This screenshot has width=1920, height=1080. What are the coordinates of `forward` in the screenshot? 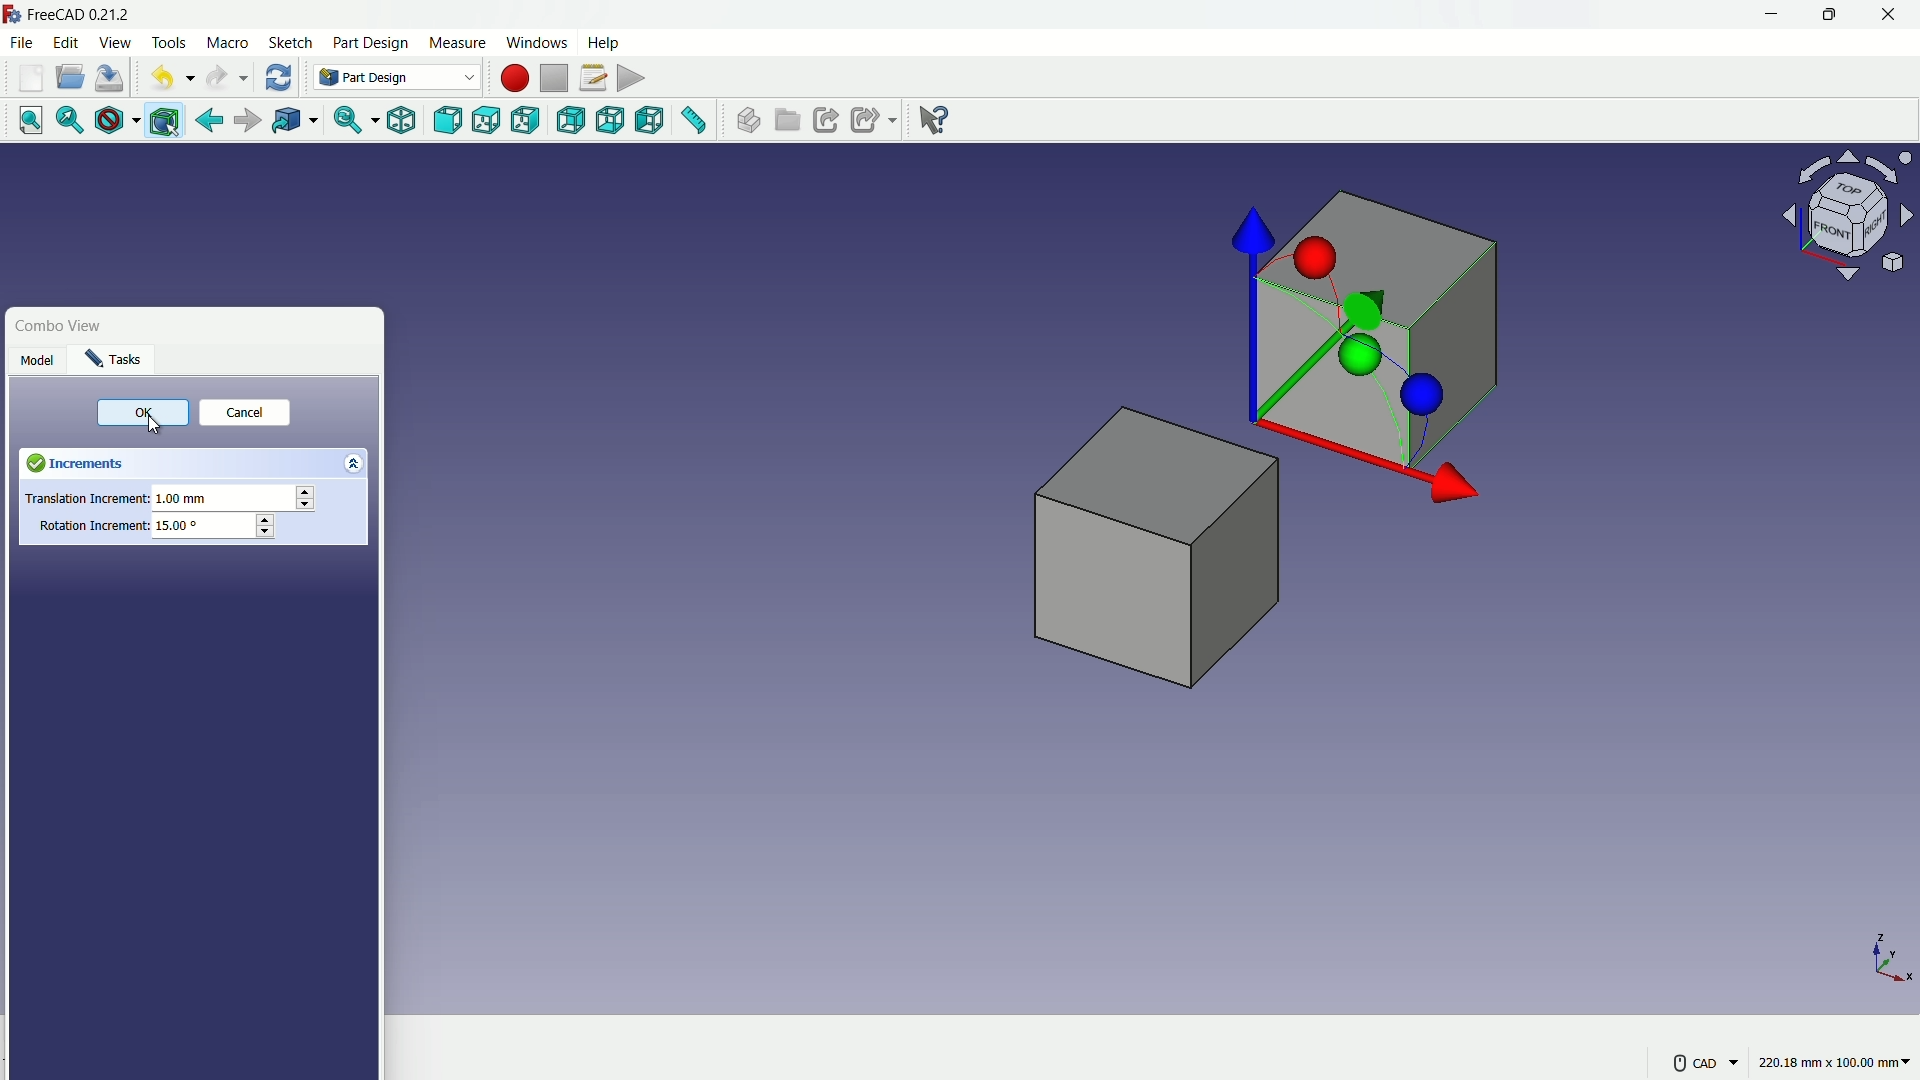 It's located at (245, 123).